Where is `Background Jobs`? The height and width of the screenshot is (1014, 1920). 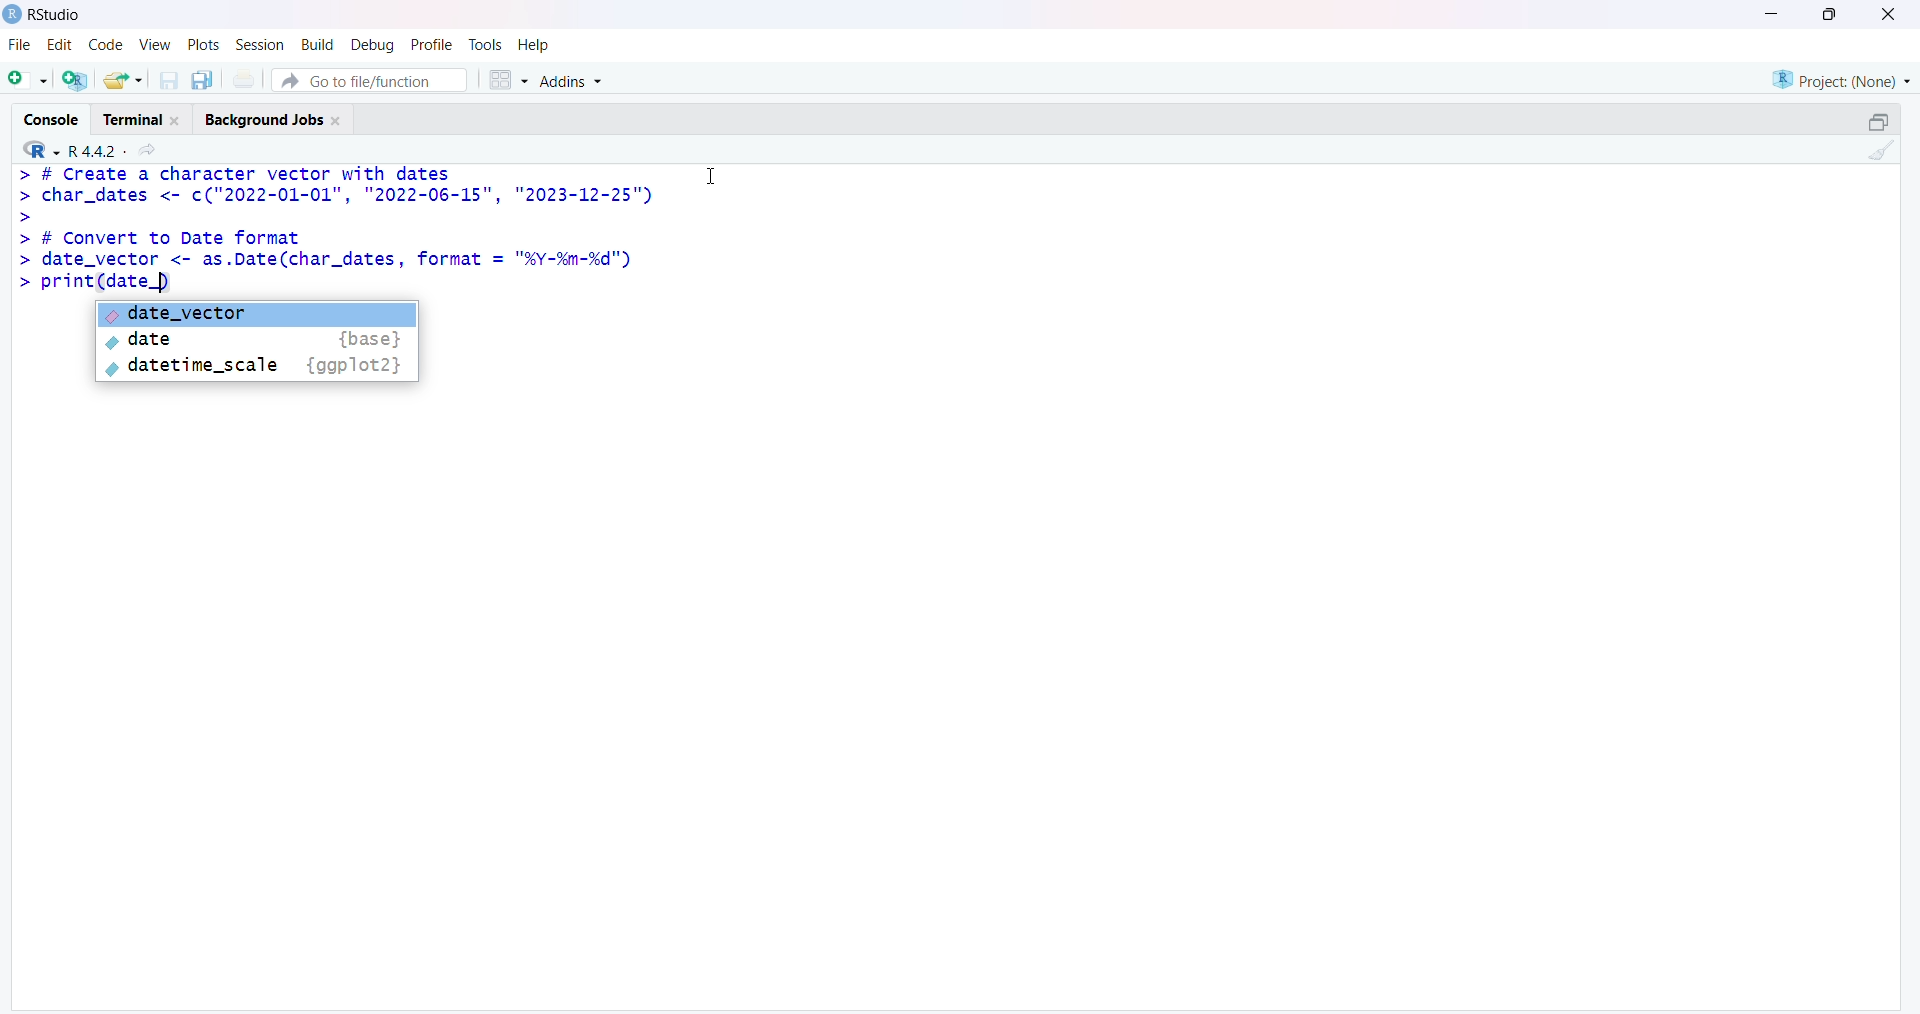
Background Jobs is located at coordinates (279, 117).